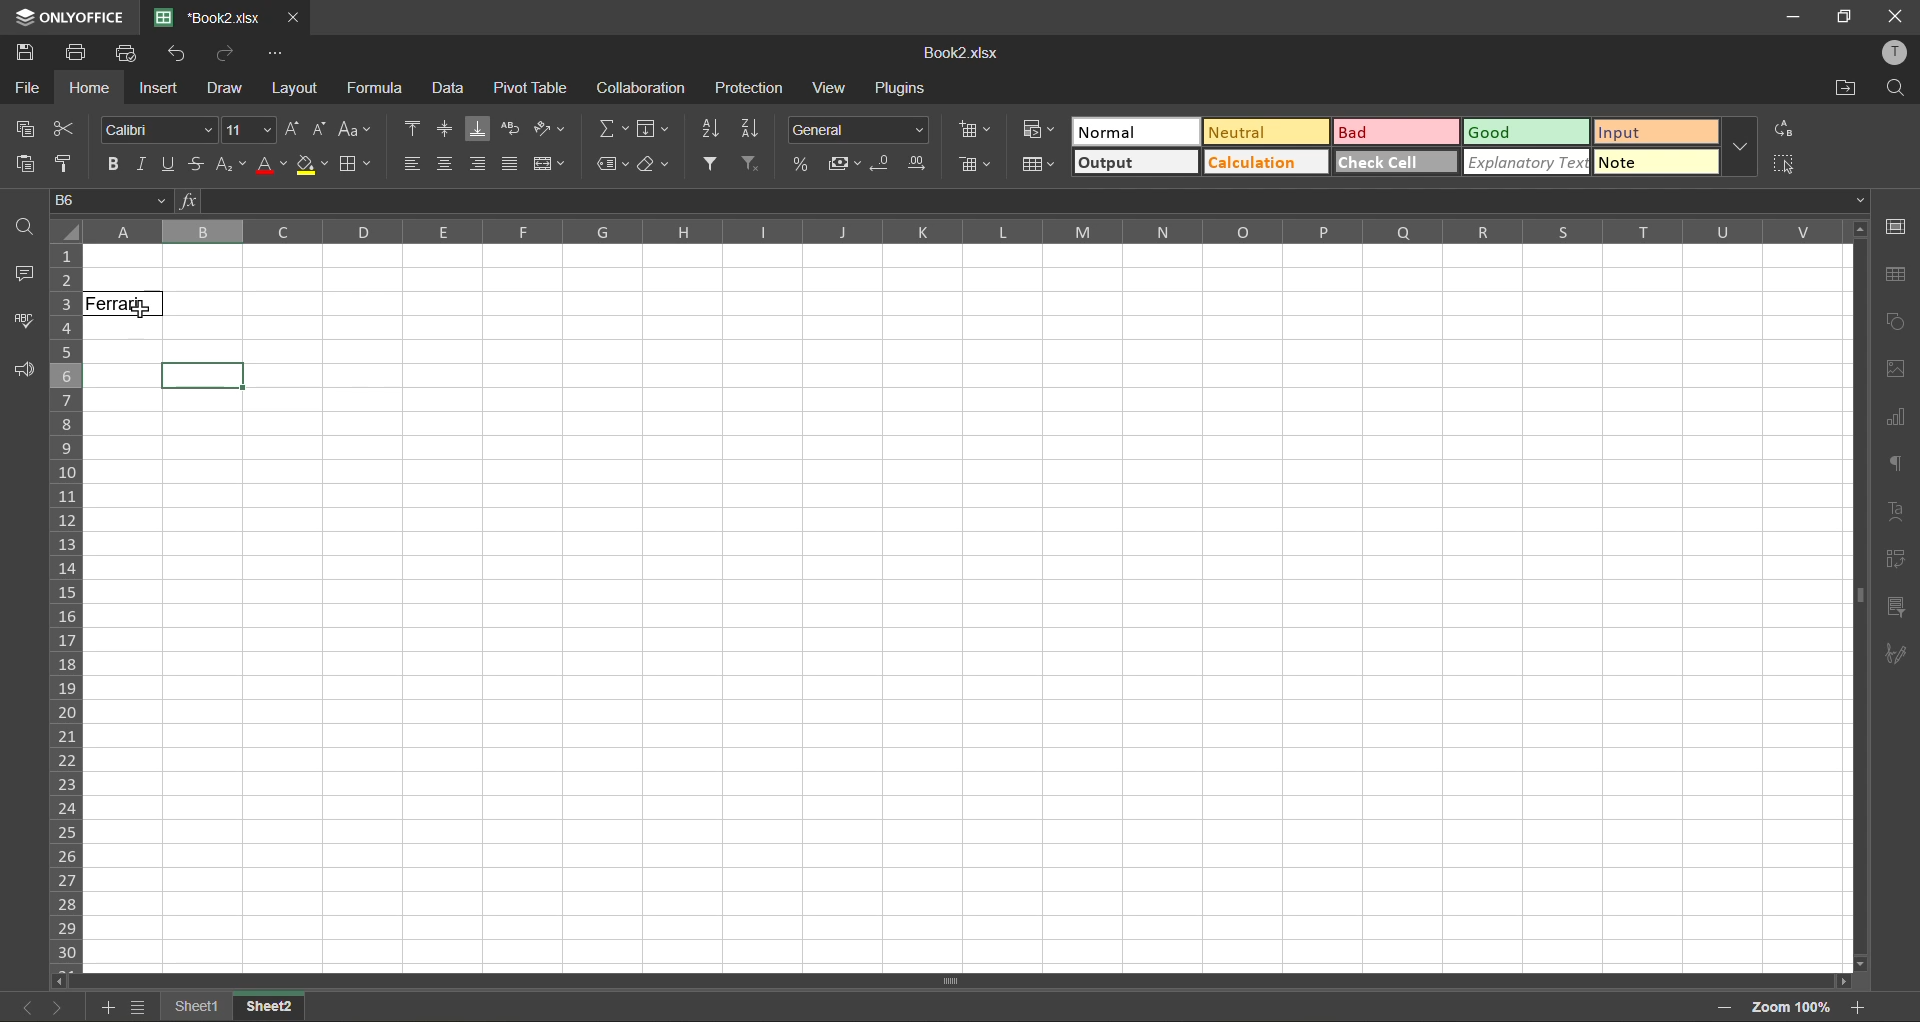  I want to click on text, so click(1900, 510).